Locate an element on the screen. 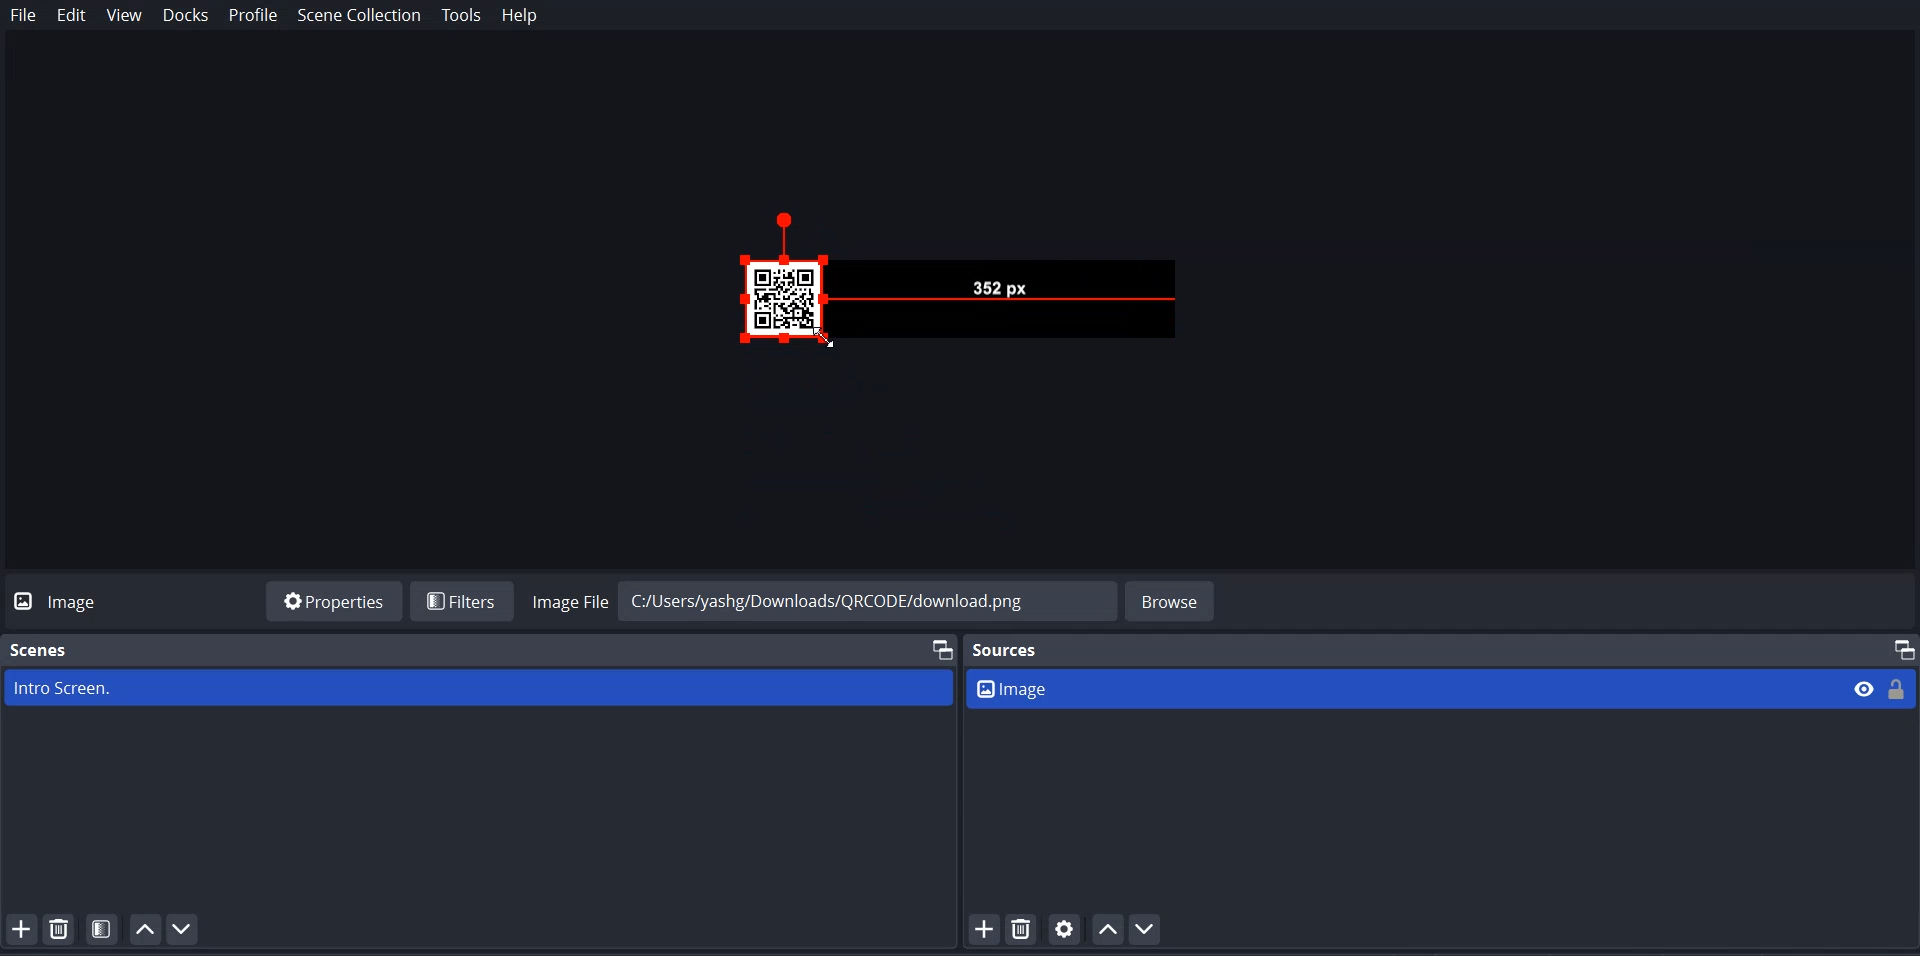 The image size is (1920, 956). Add Scene is located at coordinates (20, 928).